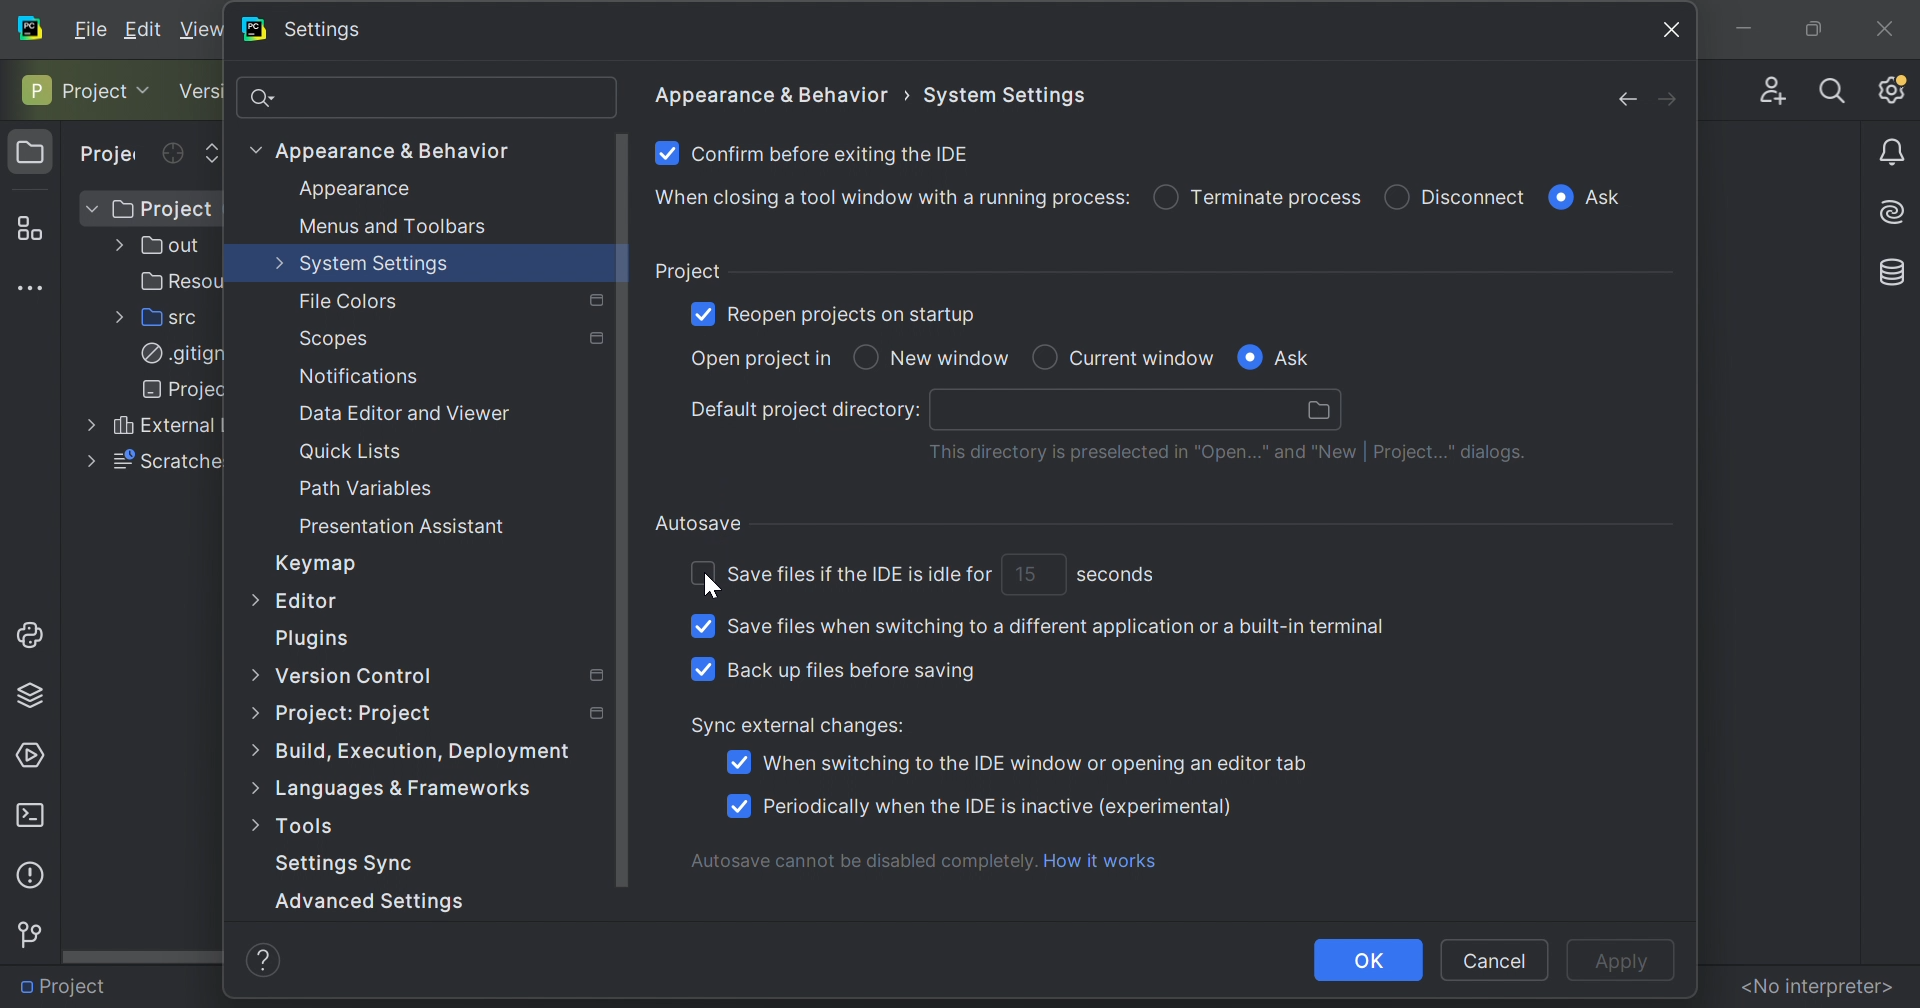 The width and height of the screenshot is (1920, 1008). I want to click on System settings, so click(1007, 91).